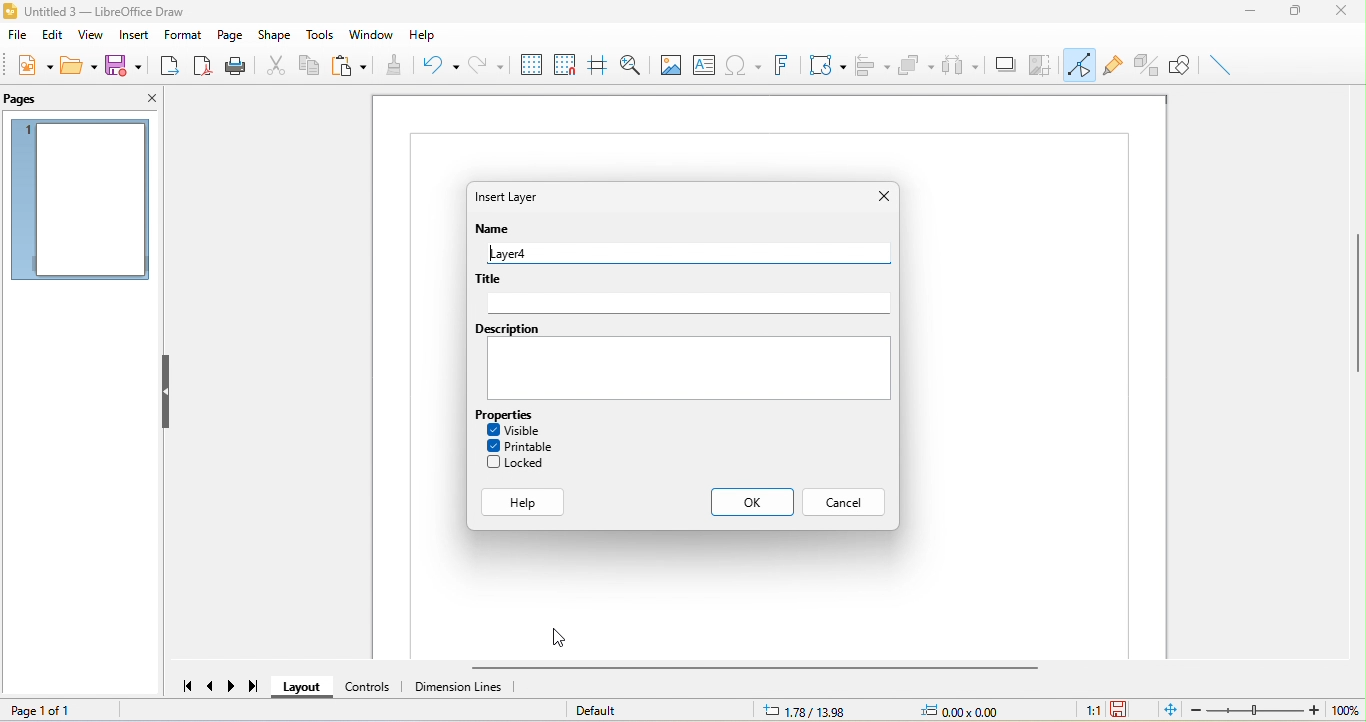  What do you see at coordinates (1276, 711) in the screenshot?
I see `zoom` at bounding box center [1276, 711].